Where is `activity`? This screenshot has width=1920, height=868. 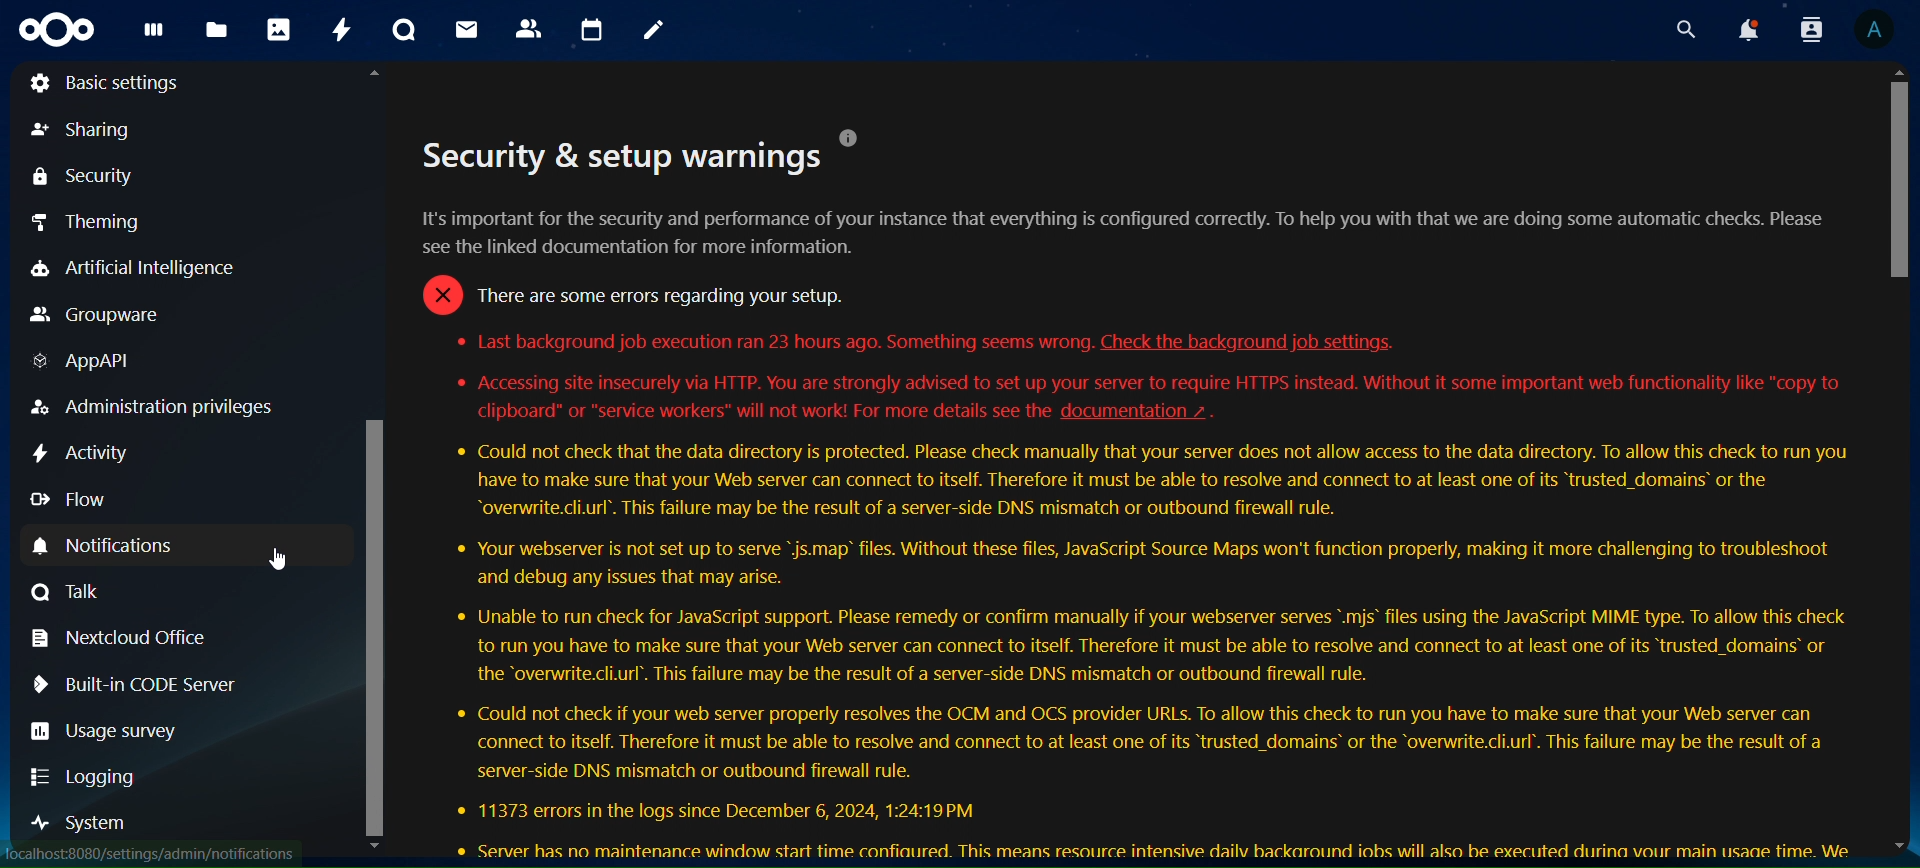
activity is located at coordinates (84, 452).